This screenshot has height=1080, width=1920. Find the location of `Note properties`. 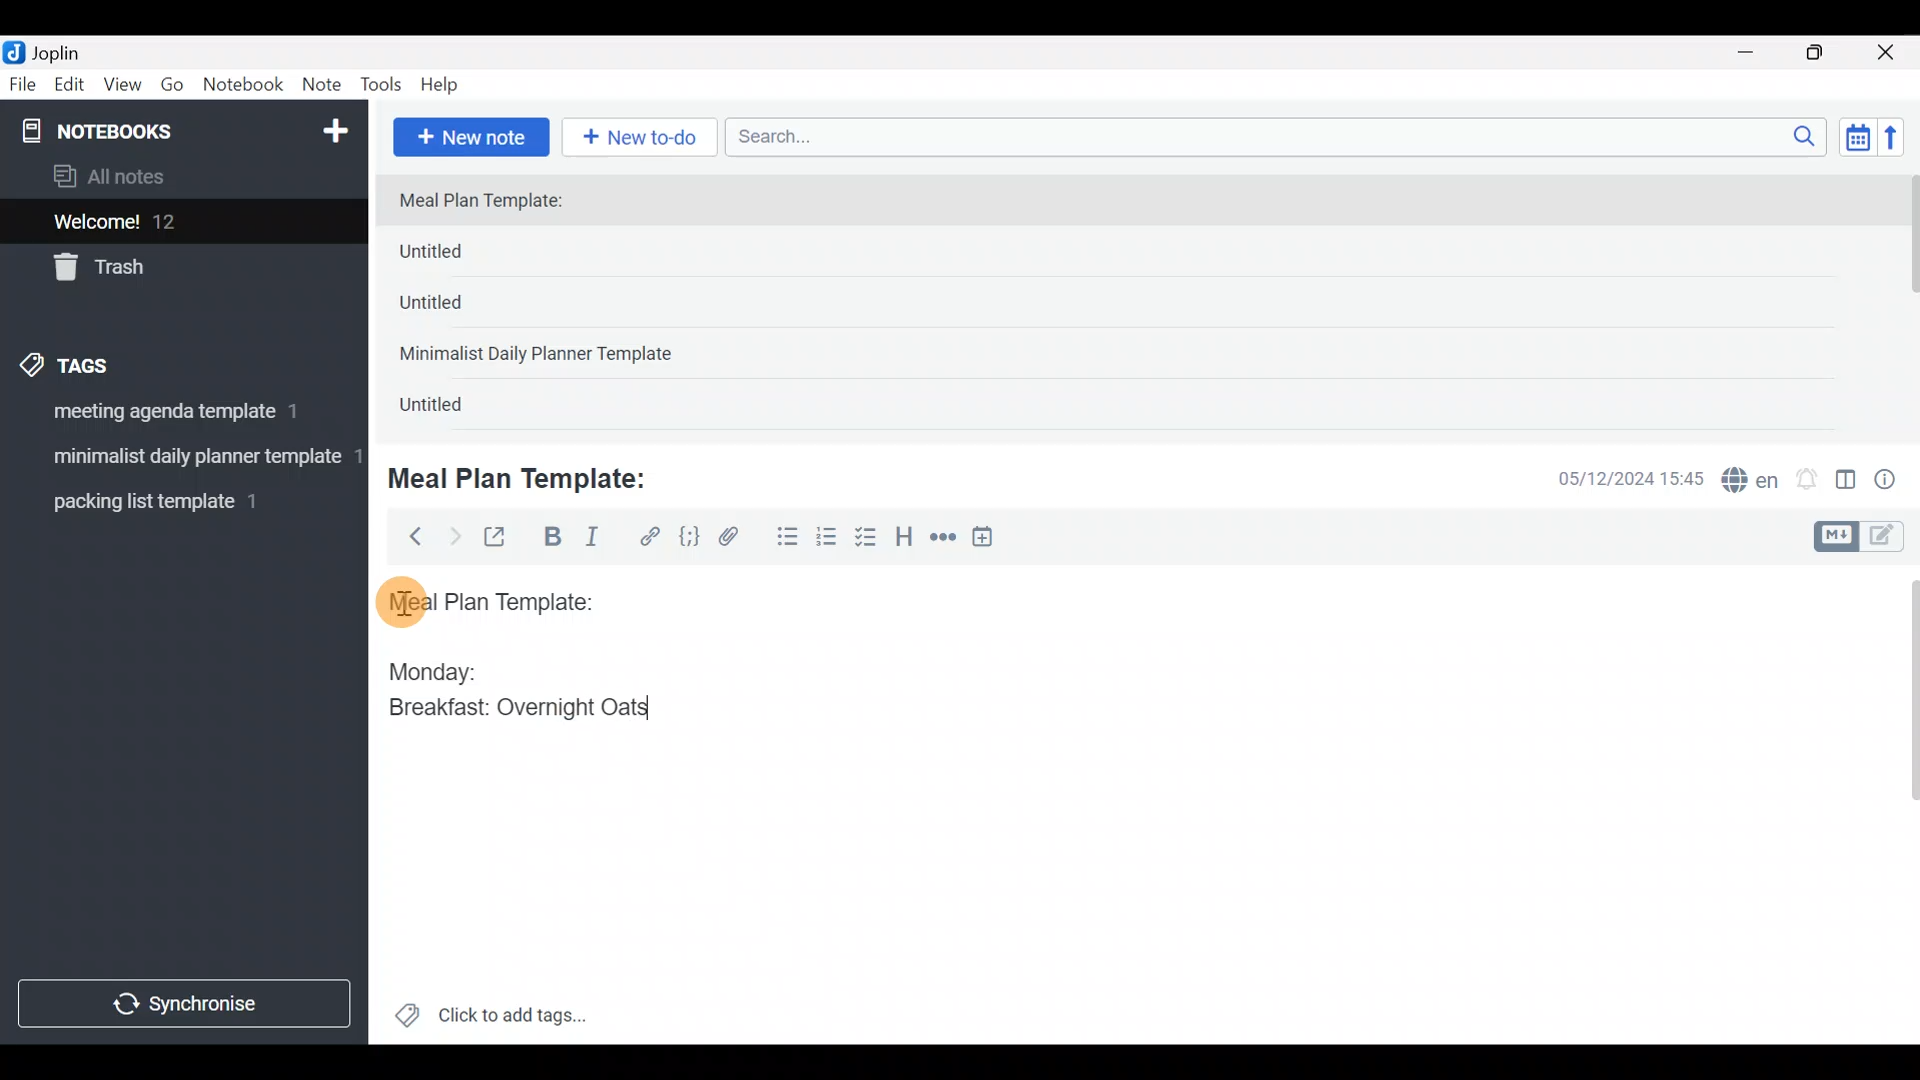

Note properties is located at coordinates (1894, 481).